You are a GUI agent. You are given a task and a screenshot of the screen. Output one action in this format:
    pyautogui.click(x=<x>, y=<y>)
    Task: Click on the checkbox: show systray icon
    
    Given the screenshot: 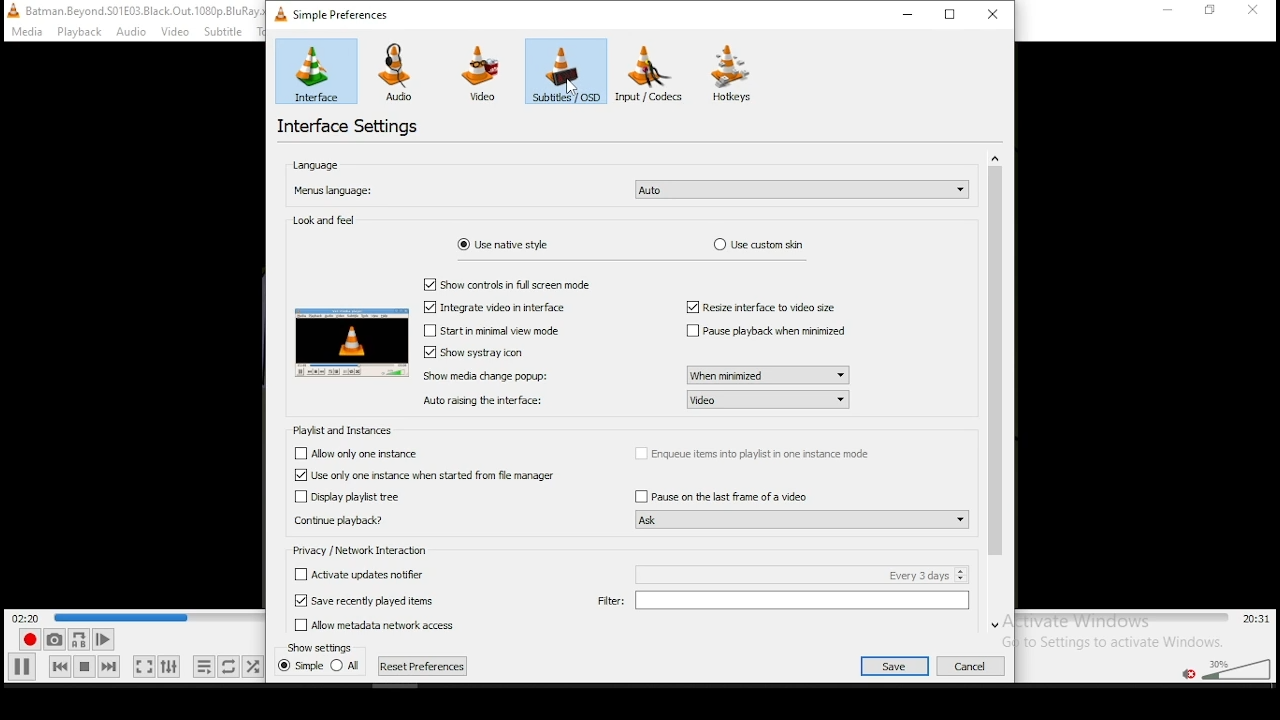 What is the action you would take?
    pyautogui.click(x=479, y=353)
    